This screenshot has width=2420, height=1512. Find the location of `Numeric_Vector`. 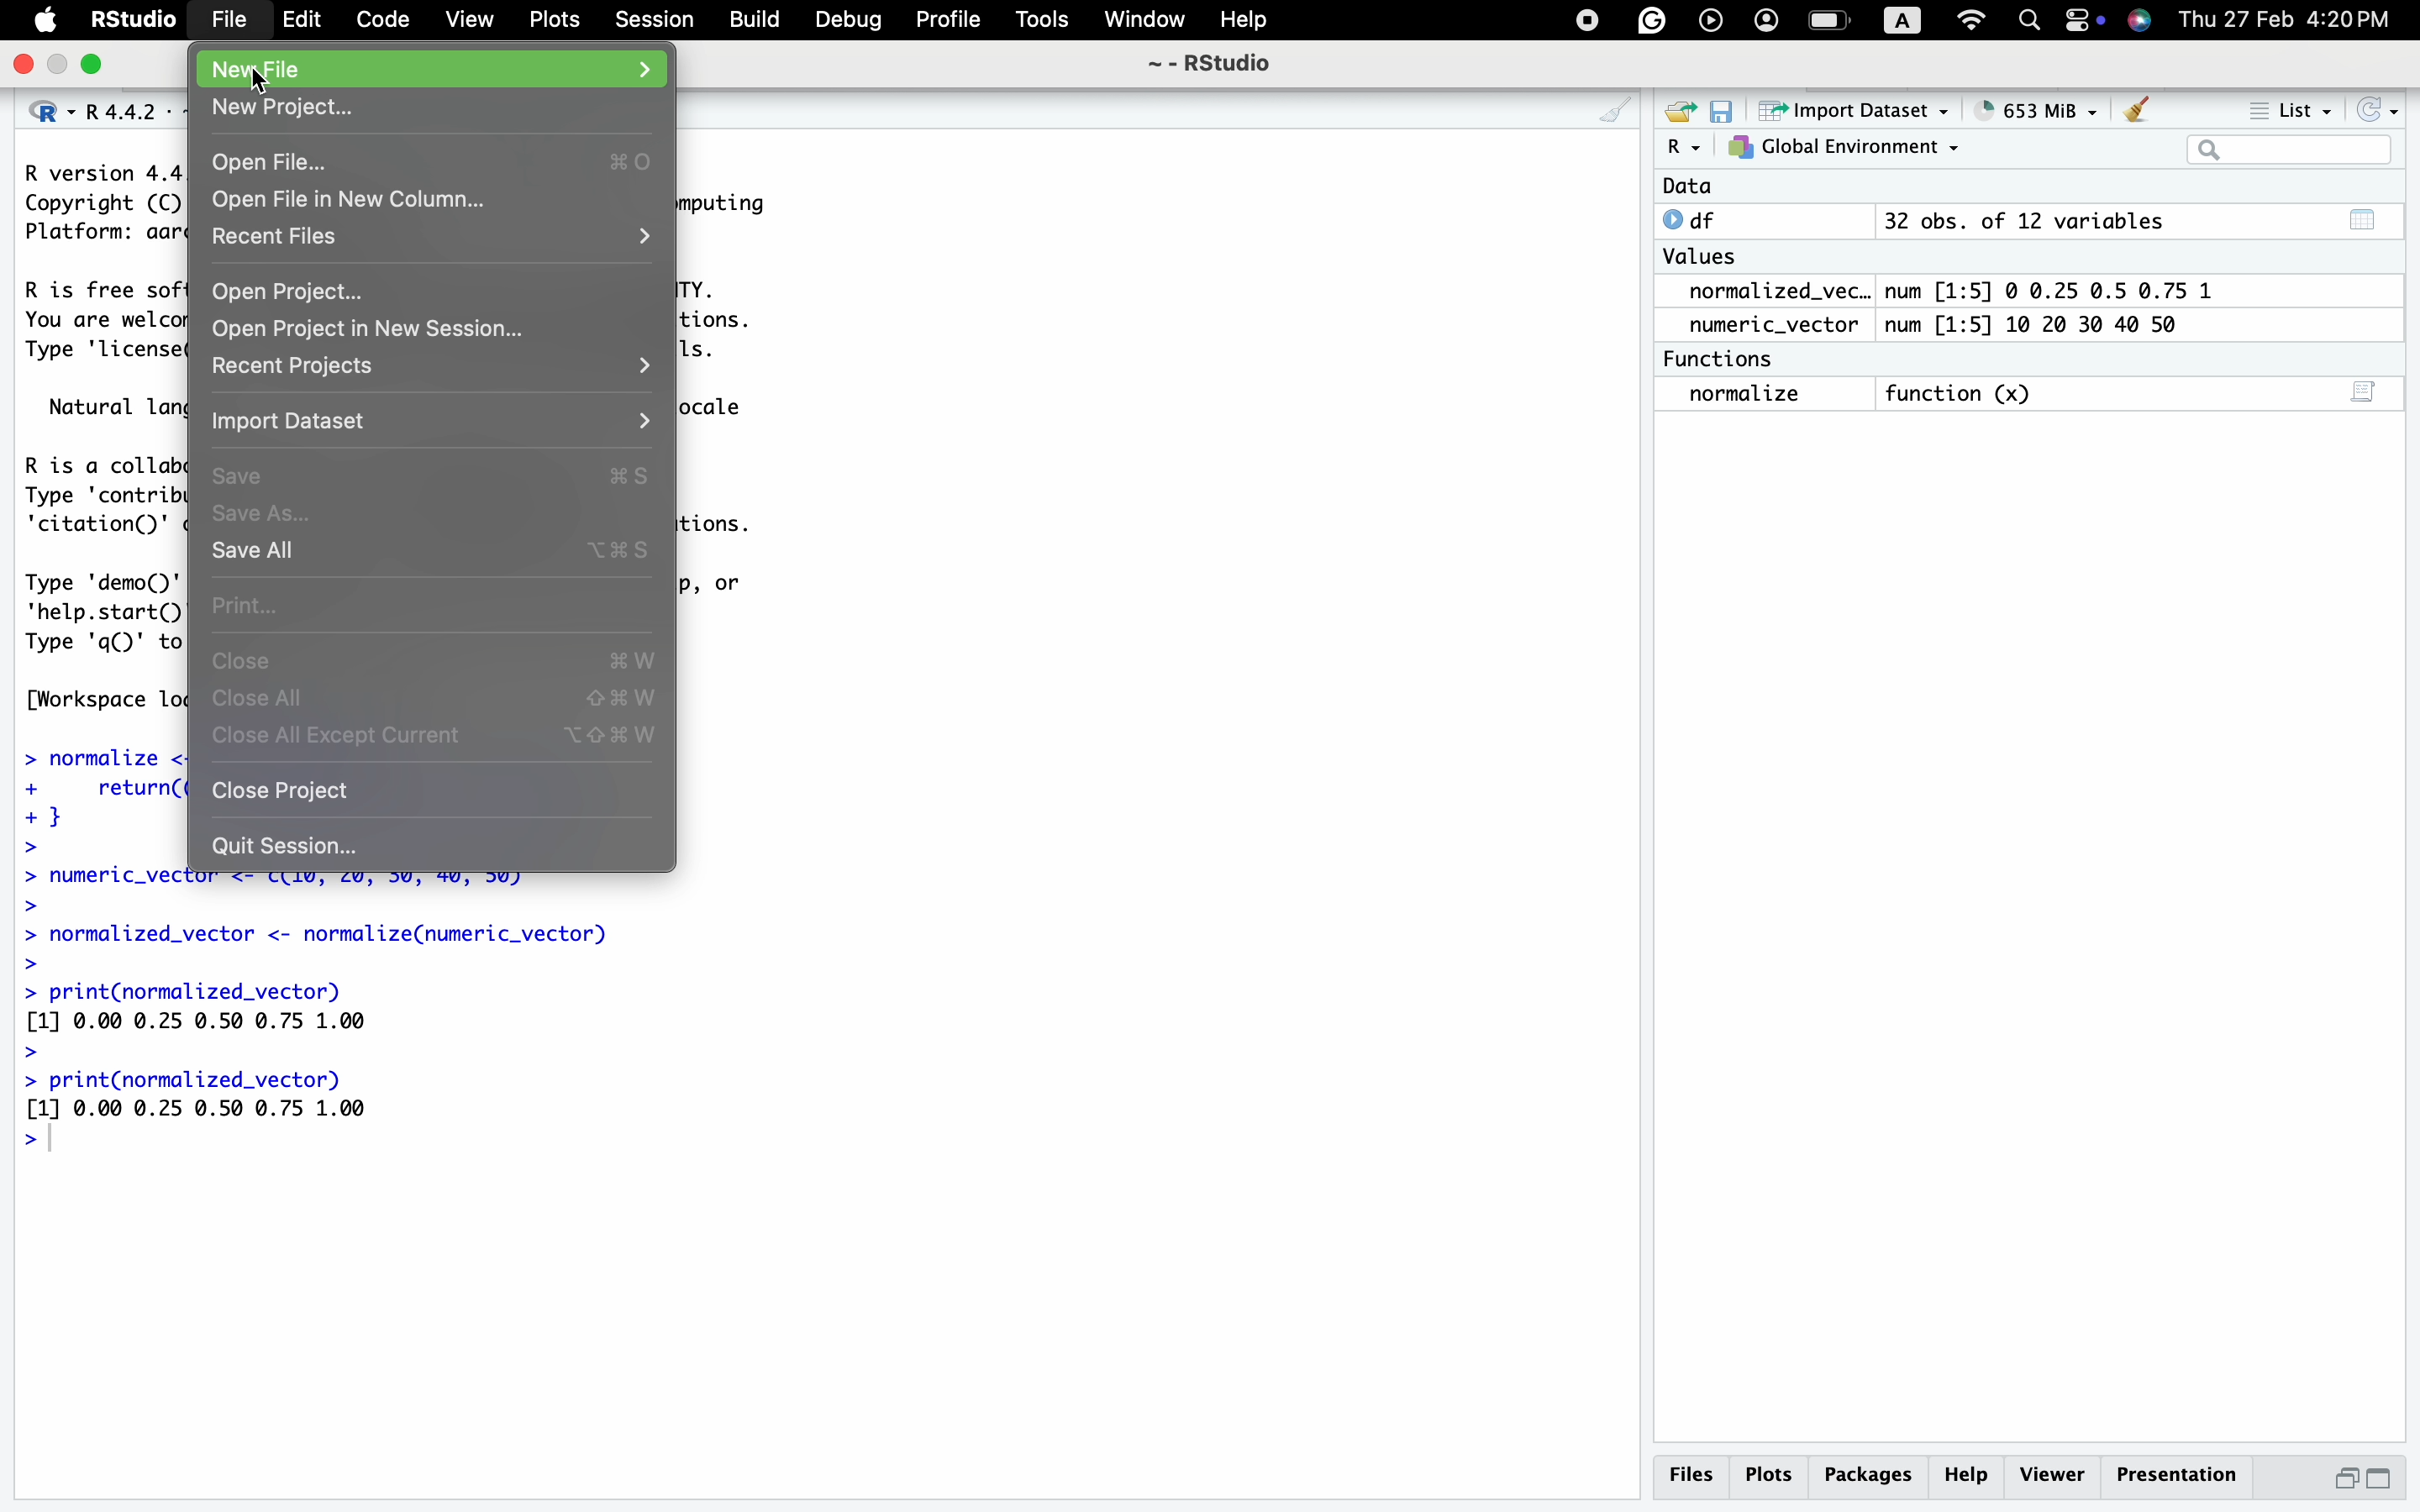

Numeric_Vector is located at coordinates (1765, 326).